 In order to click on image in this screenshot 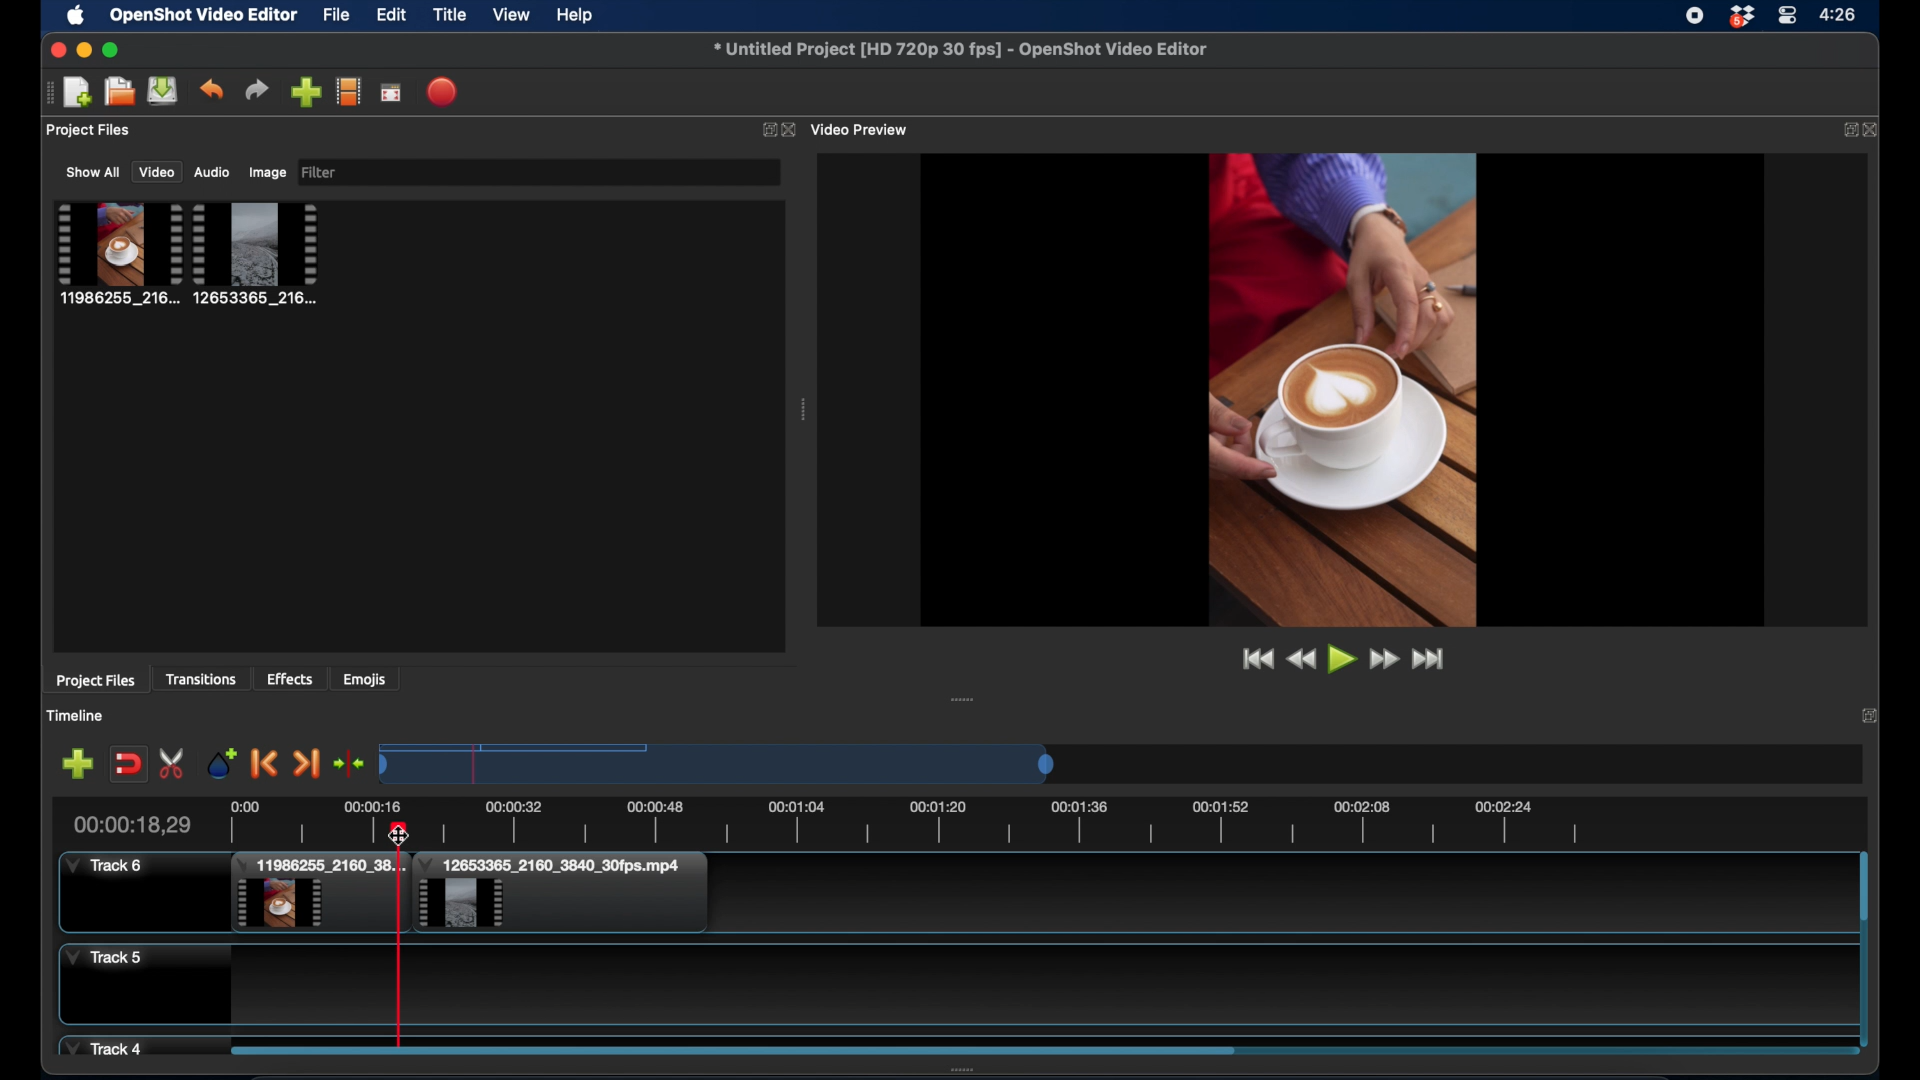, I will do `click(267, 172)`.